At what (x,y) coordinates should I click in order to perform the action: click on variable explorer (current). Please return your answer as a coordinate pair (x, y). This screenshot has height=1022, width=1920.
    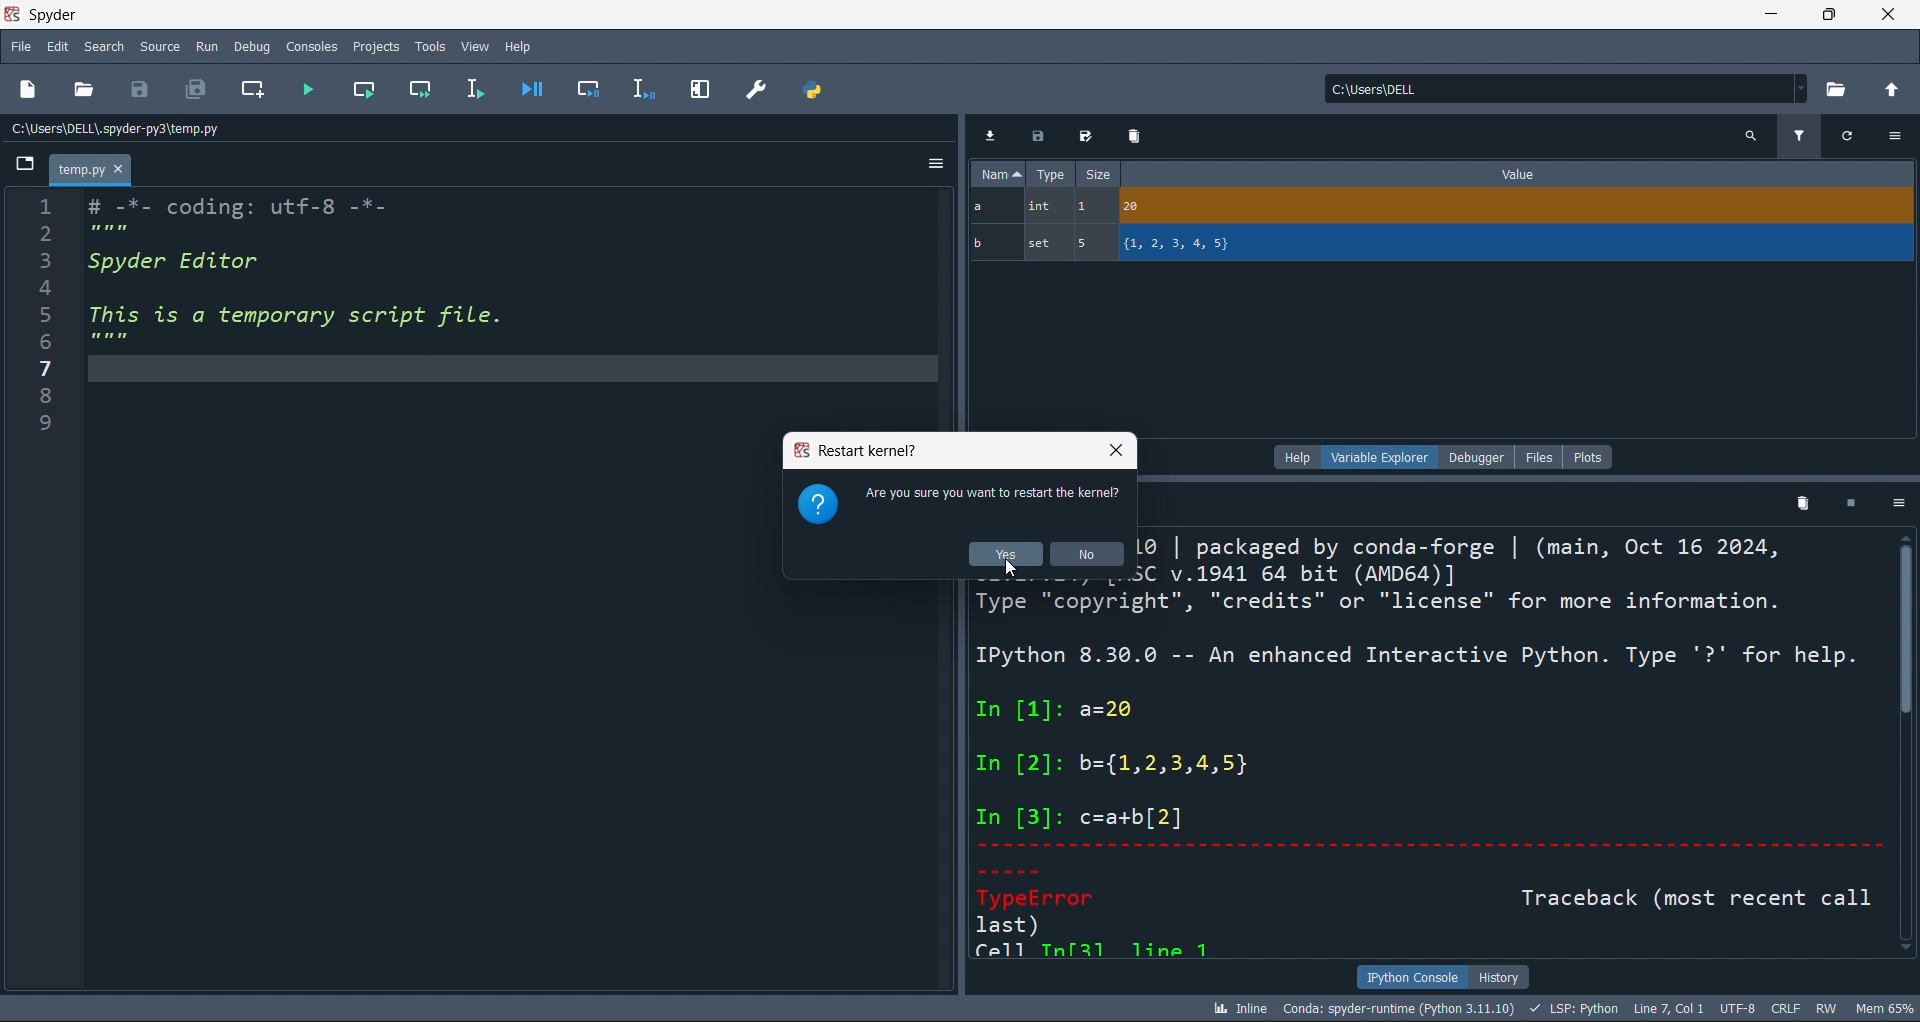
    Looking at the image, I should click on (1379, 458).